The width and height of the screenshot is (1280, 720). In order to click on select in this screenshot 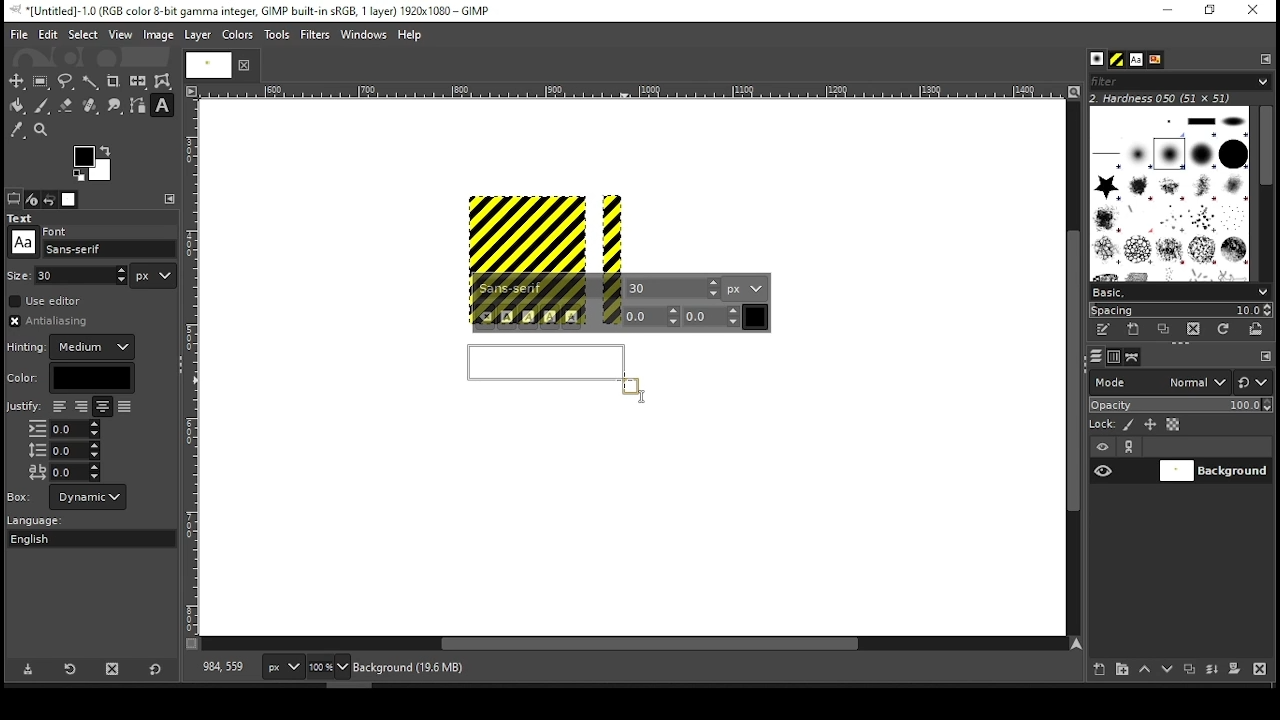, I will do `click(82, 33)`.